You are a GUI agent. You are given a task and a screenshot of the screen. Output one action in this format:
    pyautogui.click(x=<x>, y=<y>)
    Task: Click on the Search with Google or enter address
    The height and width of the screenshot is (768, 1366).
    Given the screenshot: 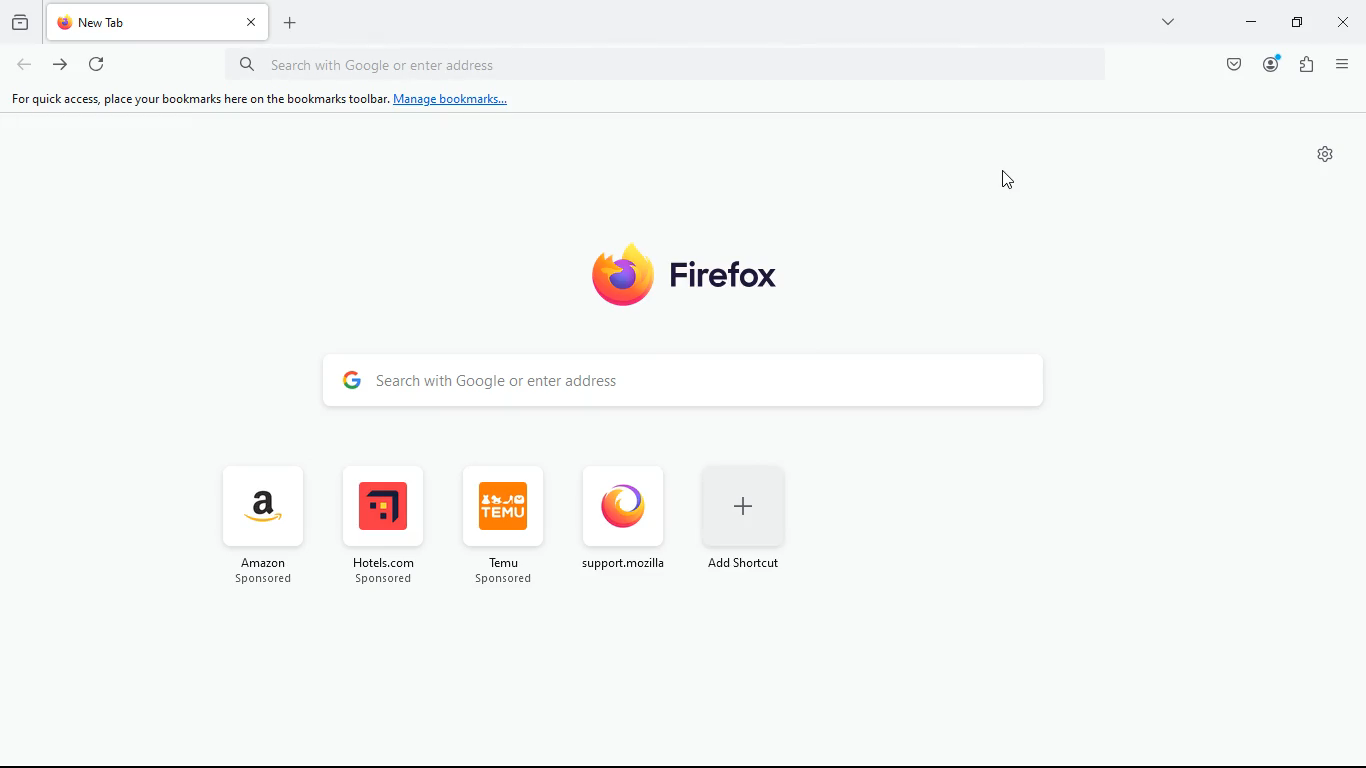 What is the action you would take?
    pyautogui.click(x=405, y=63)
    